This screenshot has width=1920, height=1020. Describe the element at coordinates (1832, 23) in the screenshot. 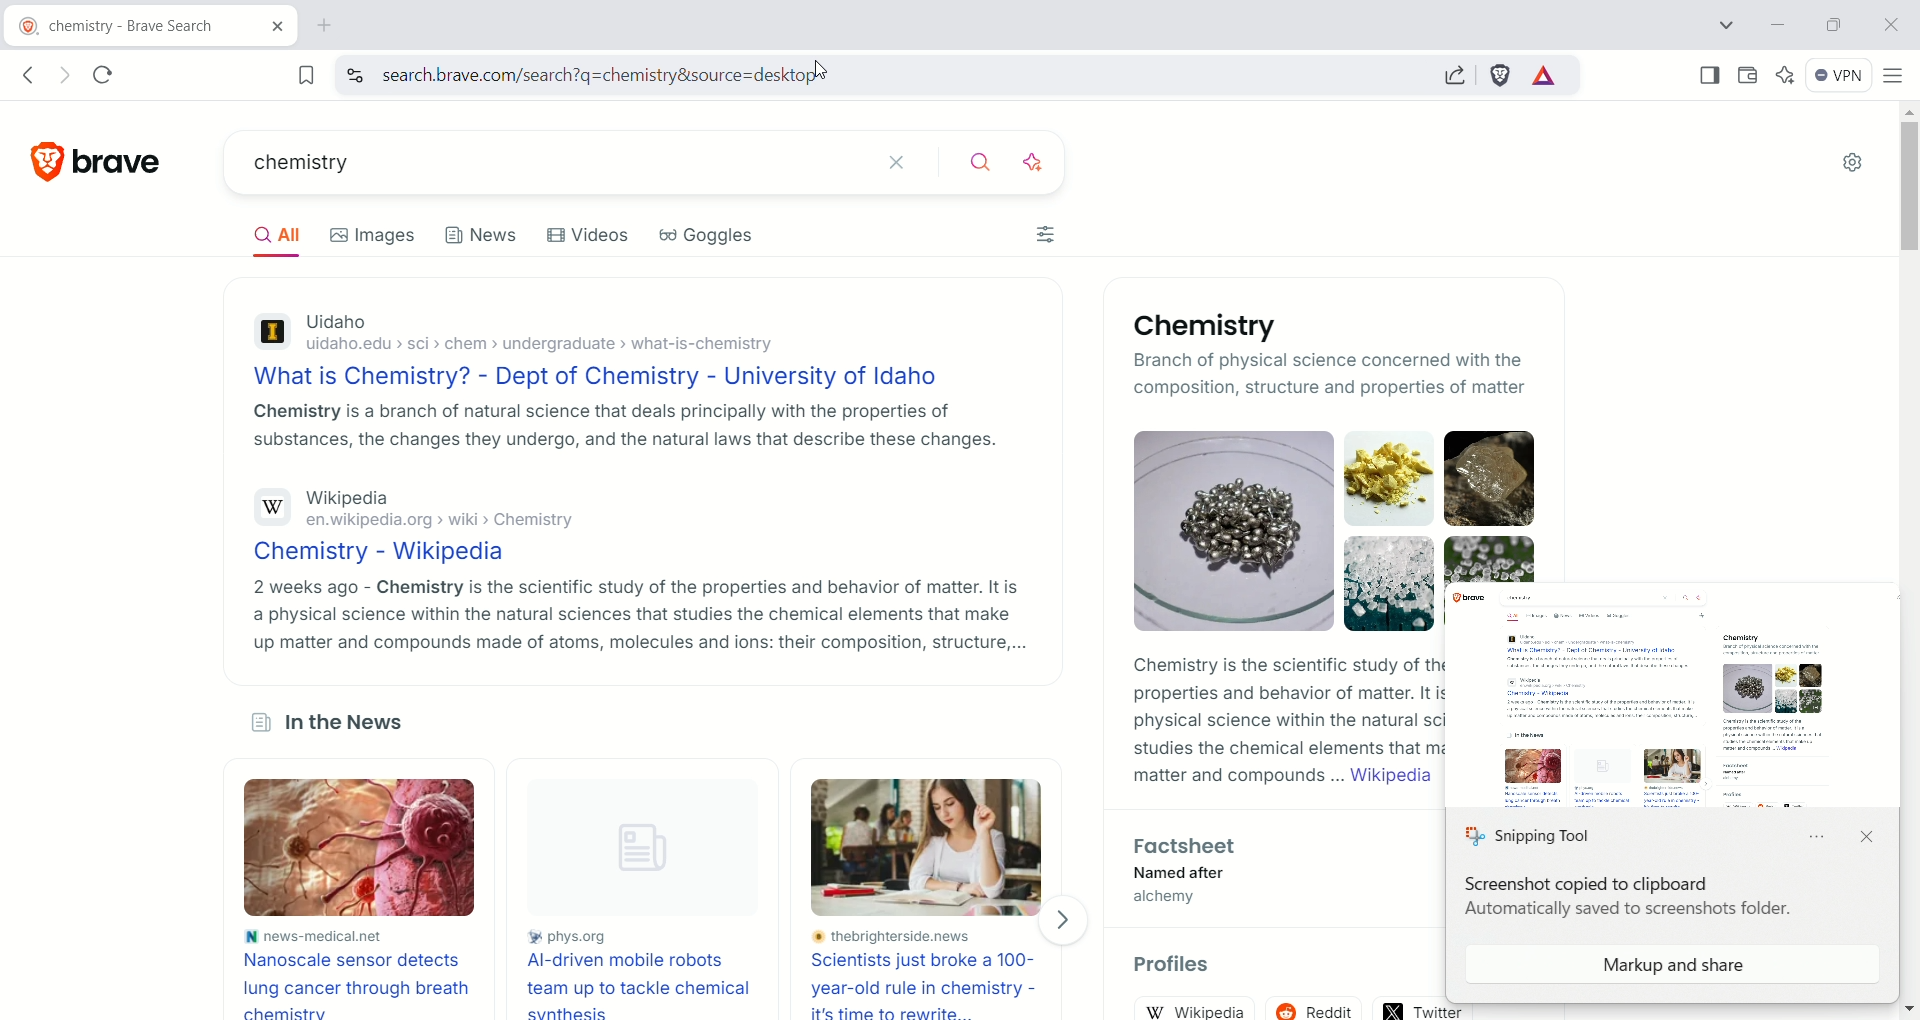

I see `maximize` at that location.